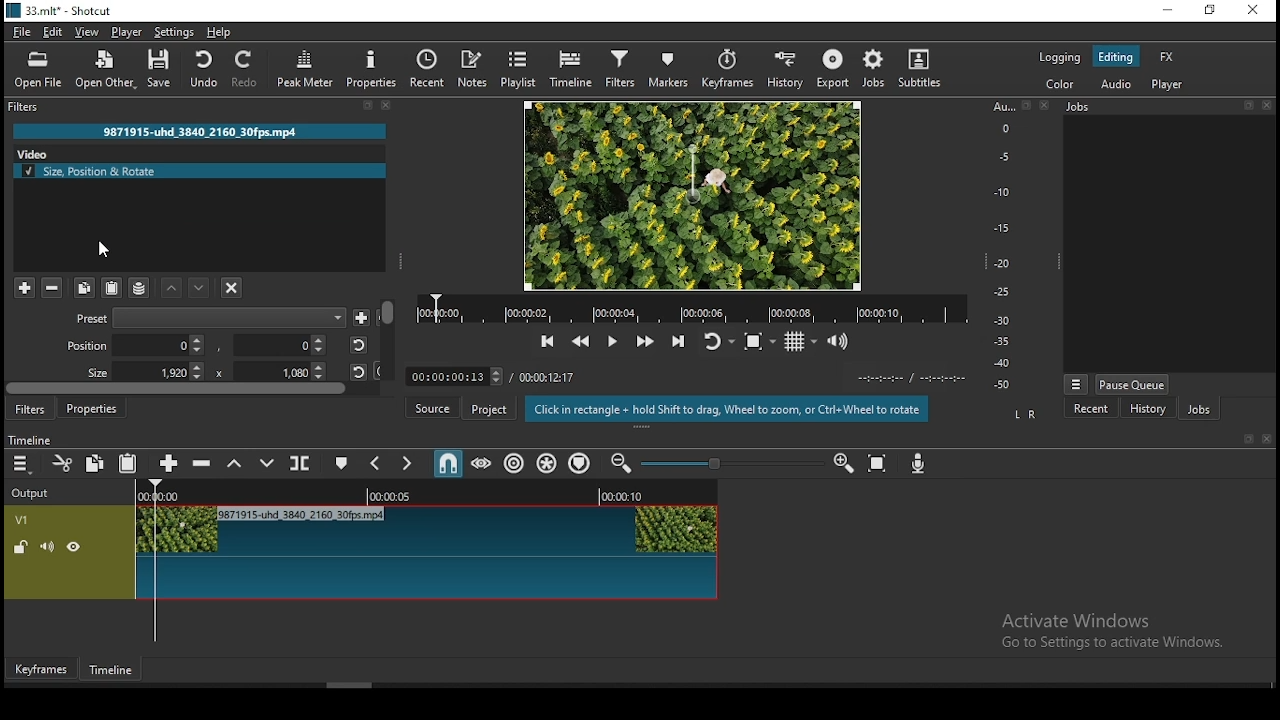  Describe the element at coordinates (89, 288) in the screenshot. I see `copy selected filter` at that location.